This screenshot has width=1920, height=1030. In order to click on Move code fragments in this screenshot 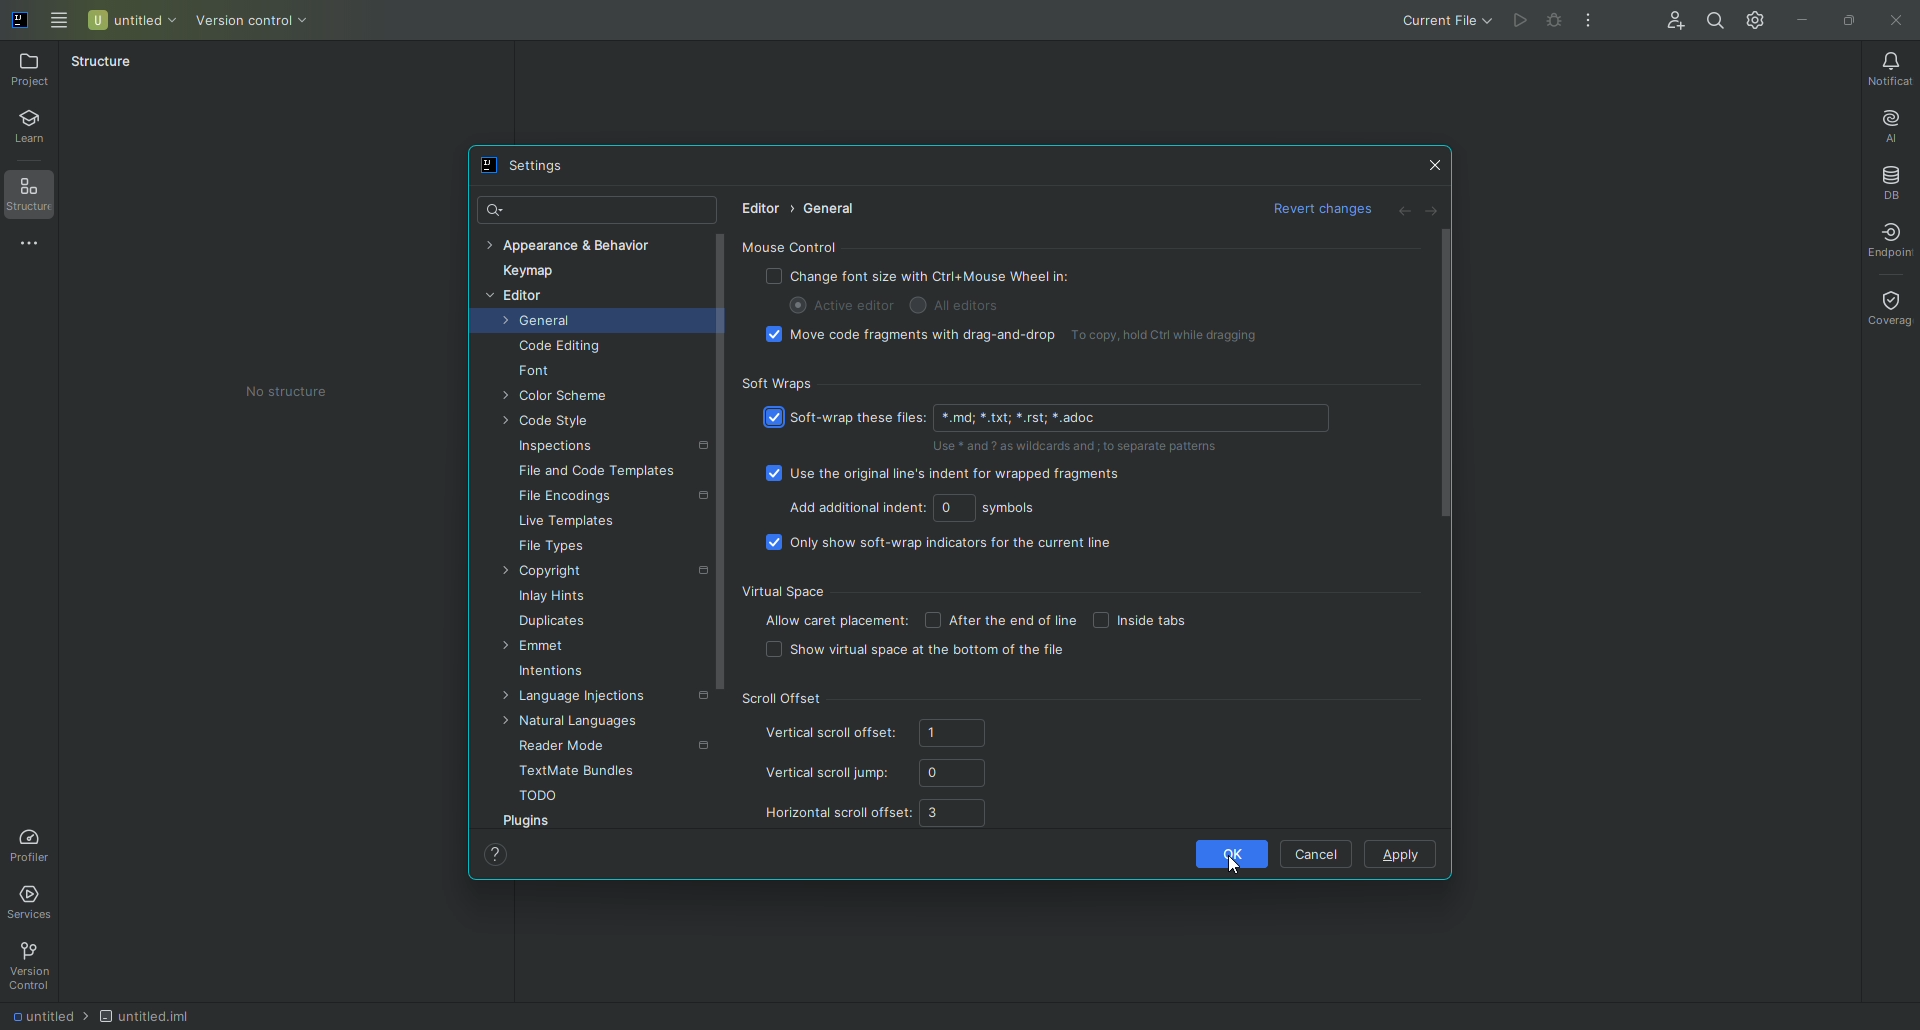, I will do `click(913, 339)`.